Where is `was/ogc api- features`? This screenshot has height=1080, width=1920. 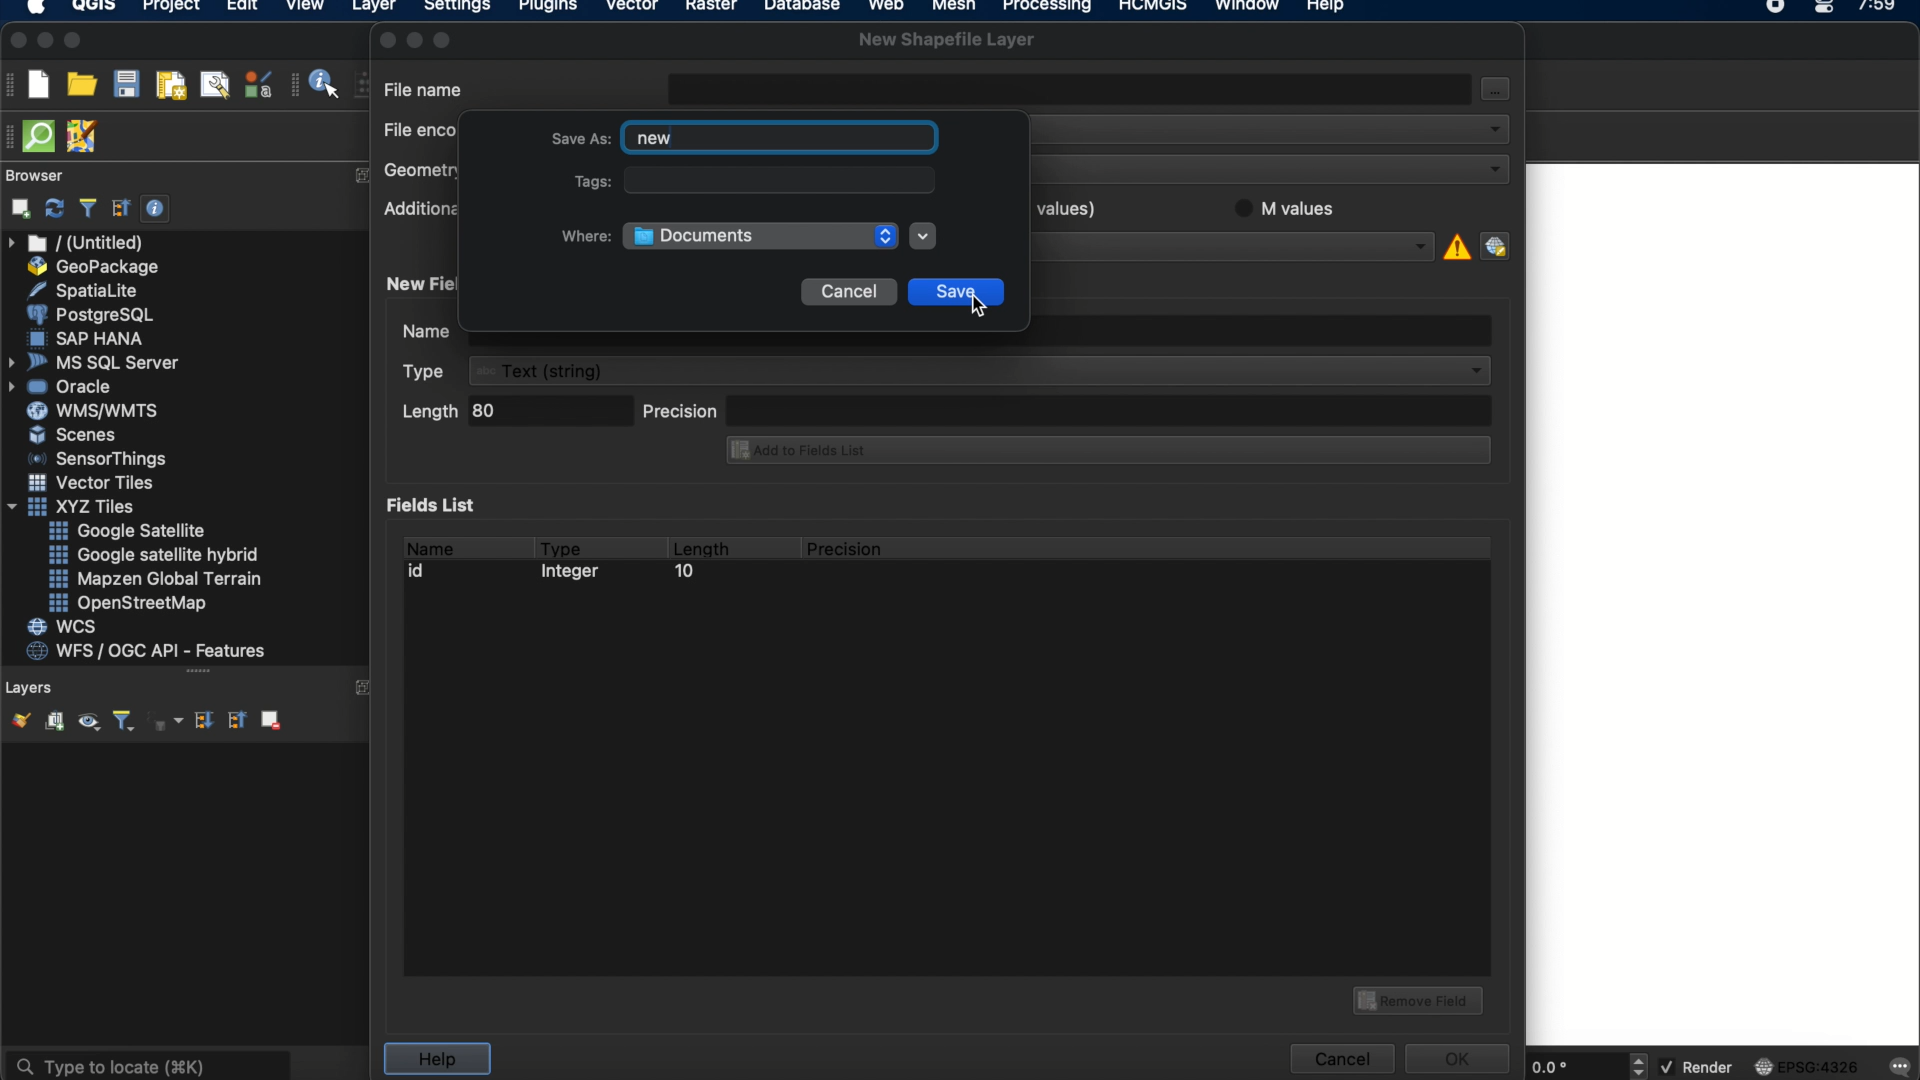
was/ogc api- features is located at coordinates (147, 651).